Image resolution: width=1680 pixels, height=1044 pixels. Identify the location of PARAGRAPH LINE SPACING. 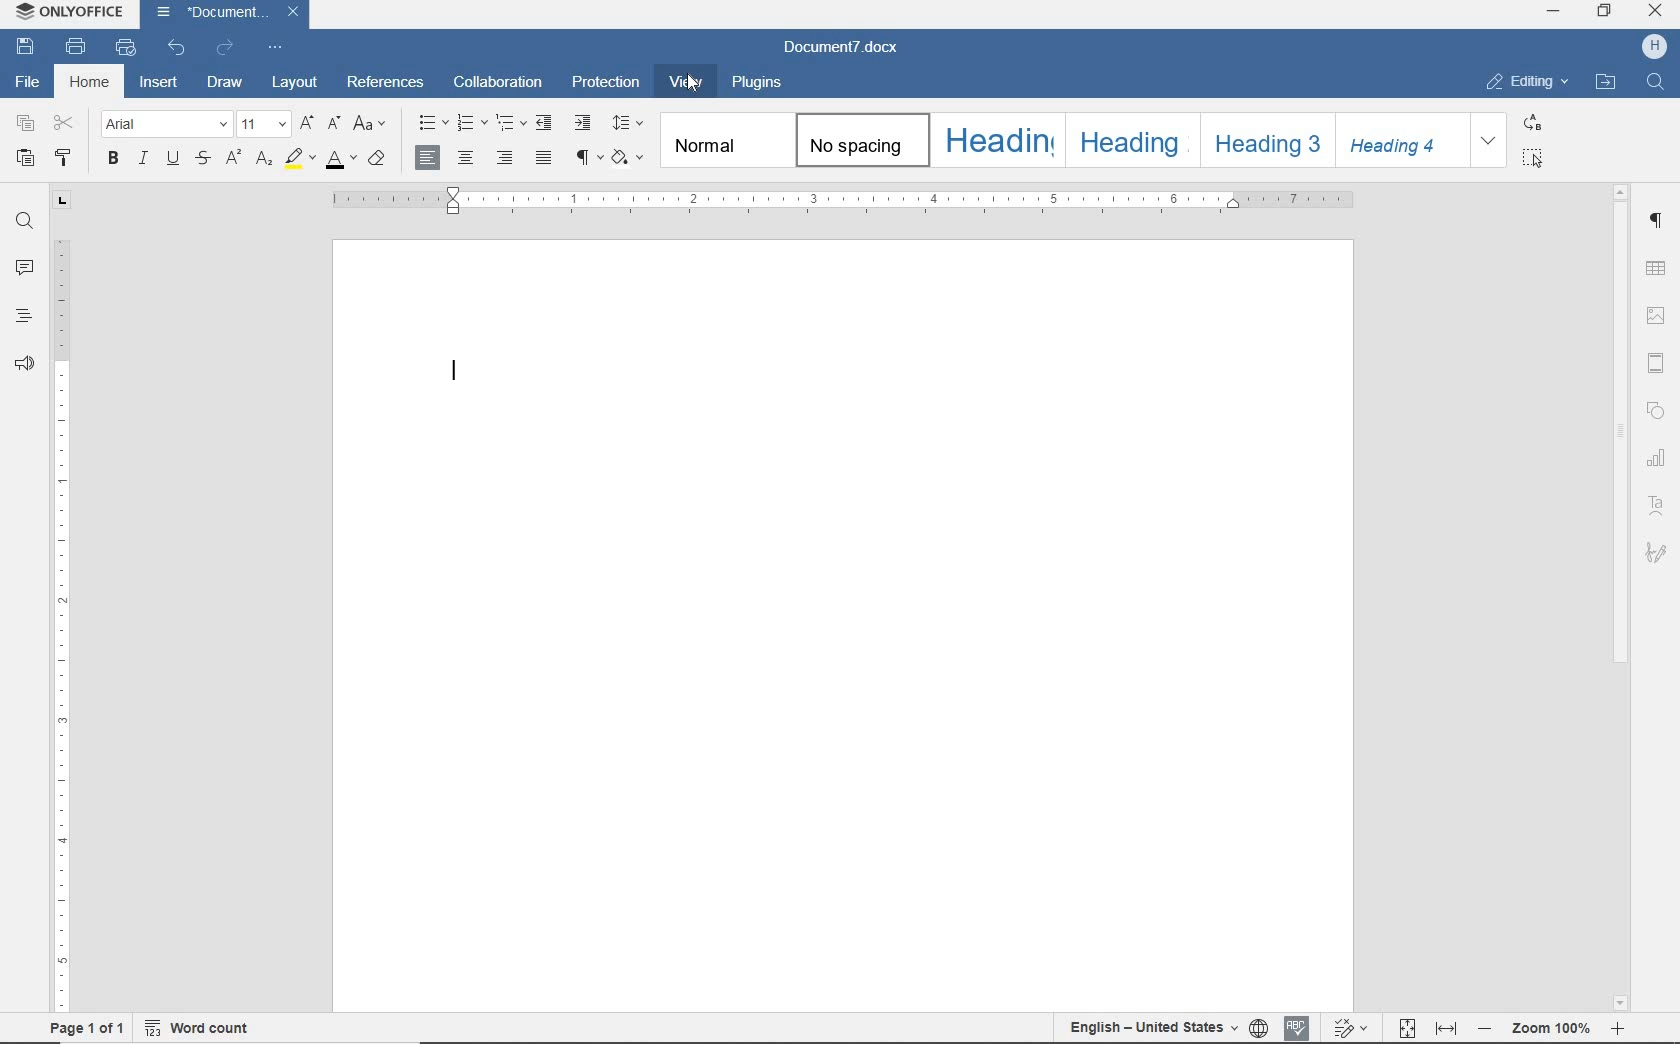
(630, 125).